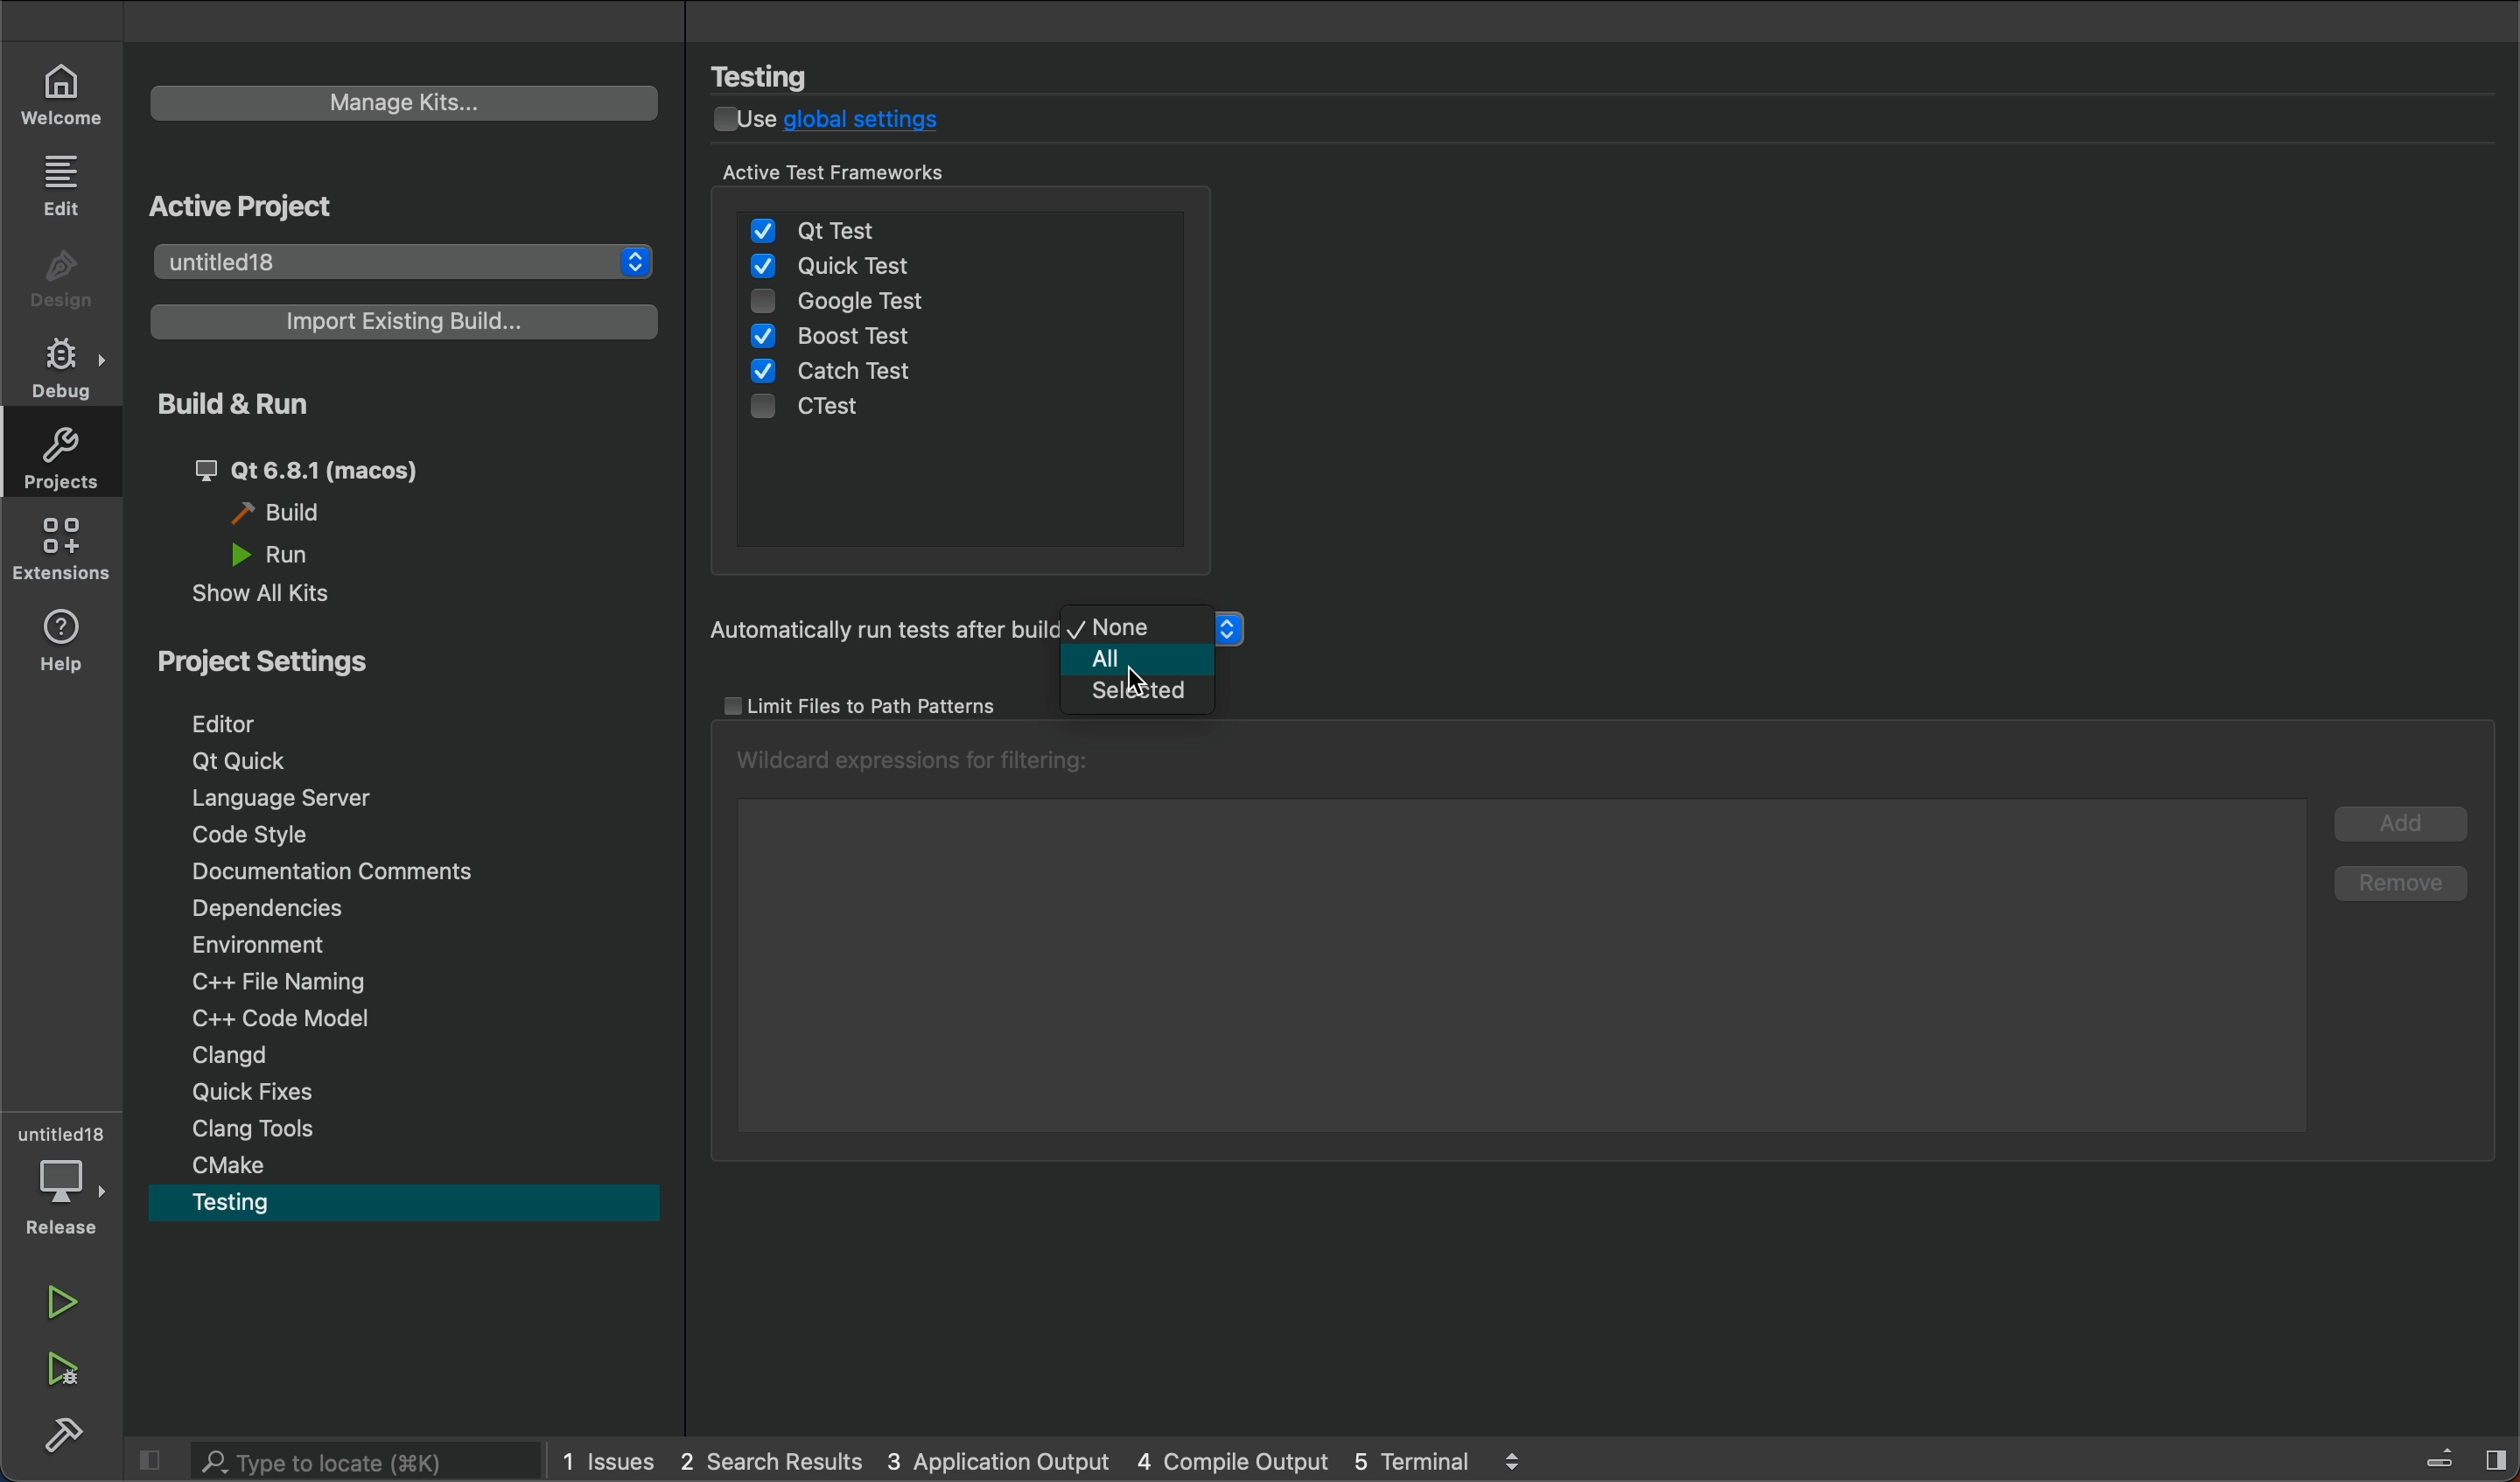  I want to click on quick test, so click(838, 267).